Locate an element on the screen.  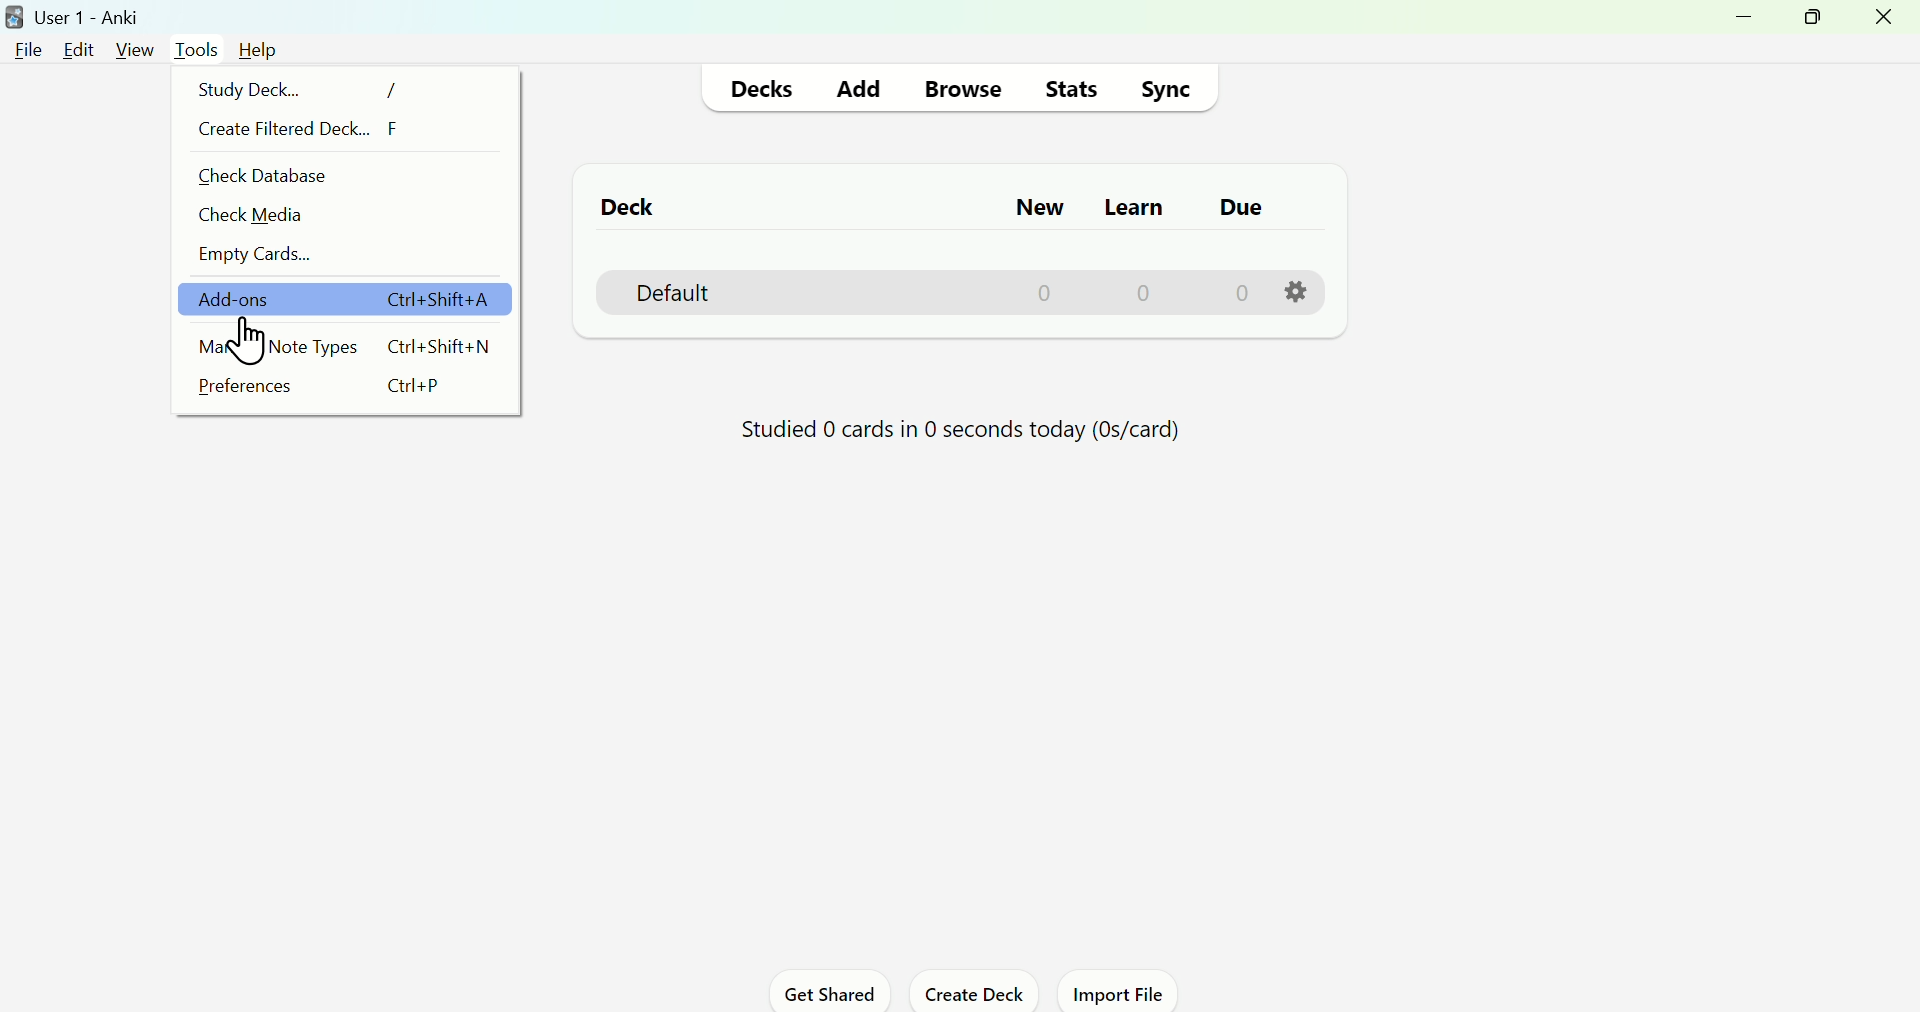
Tools is located at coordinates (196, 49).